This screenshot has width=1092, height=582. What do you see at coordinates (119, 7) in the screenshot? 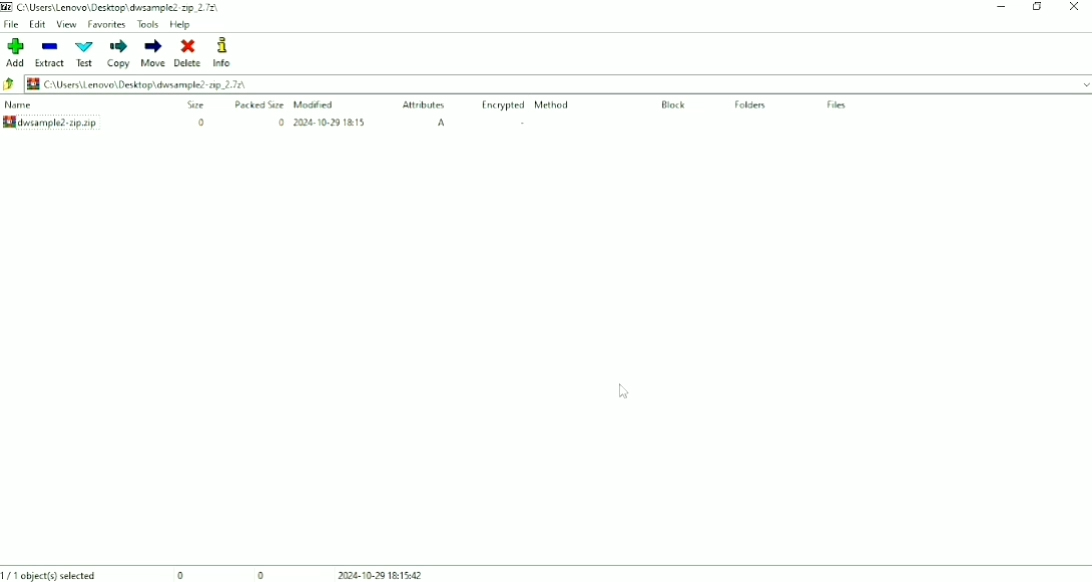
I see `C:\Users\Lenovo\Desktop\dwsample2-zip_2.7z` at bounding box center [119, 7].